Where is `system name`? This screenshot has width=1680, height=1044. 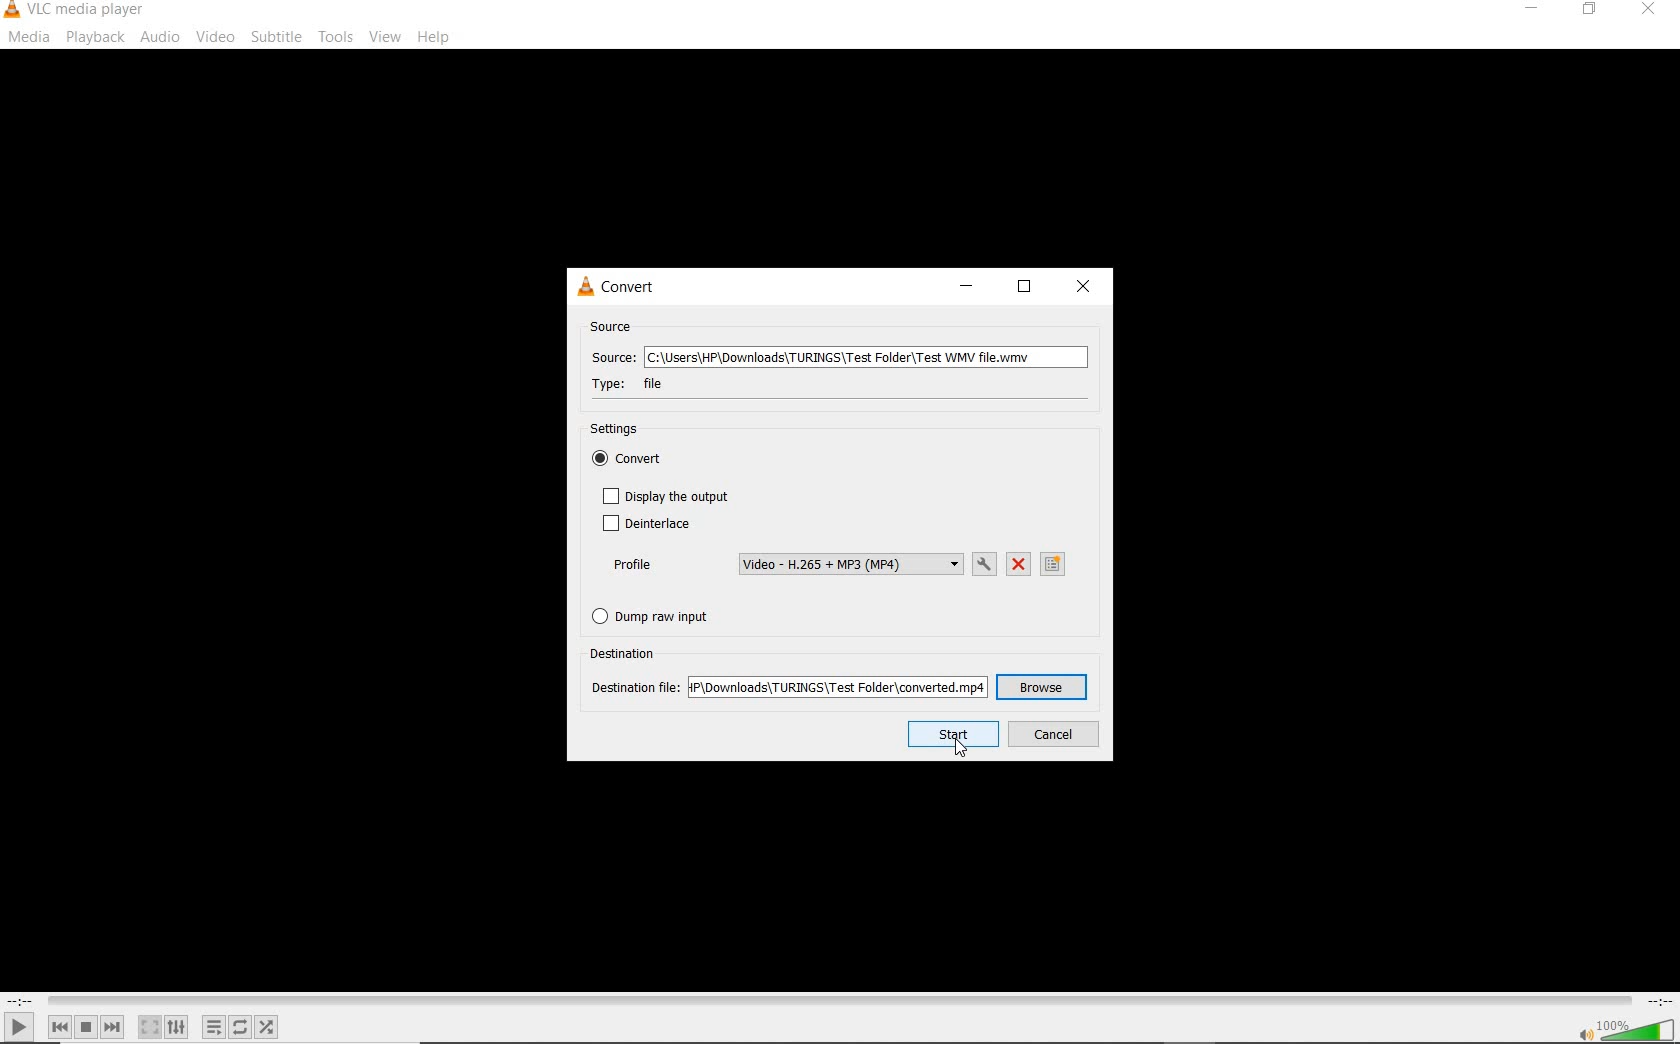 system name is located at coordinates (76, 11).